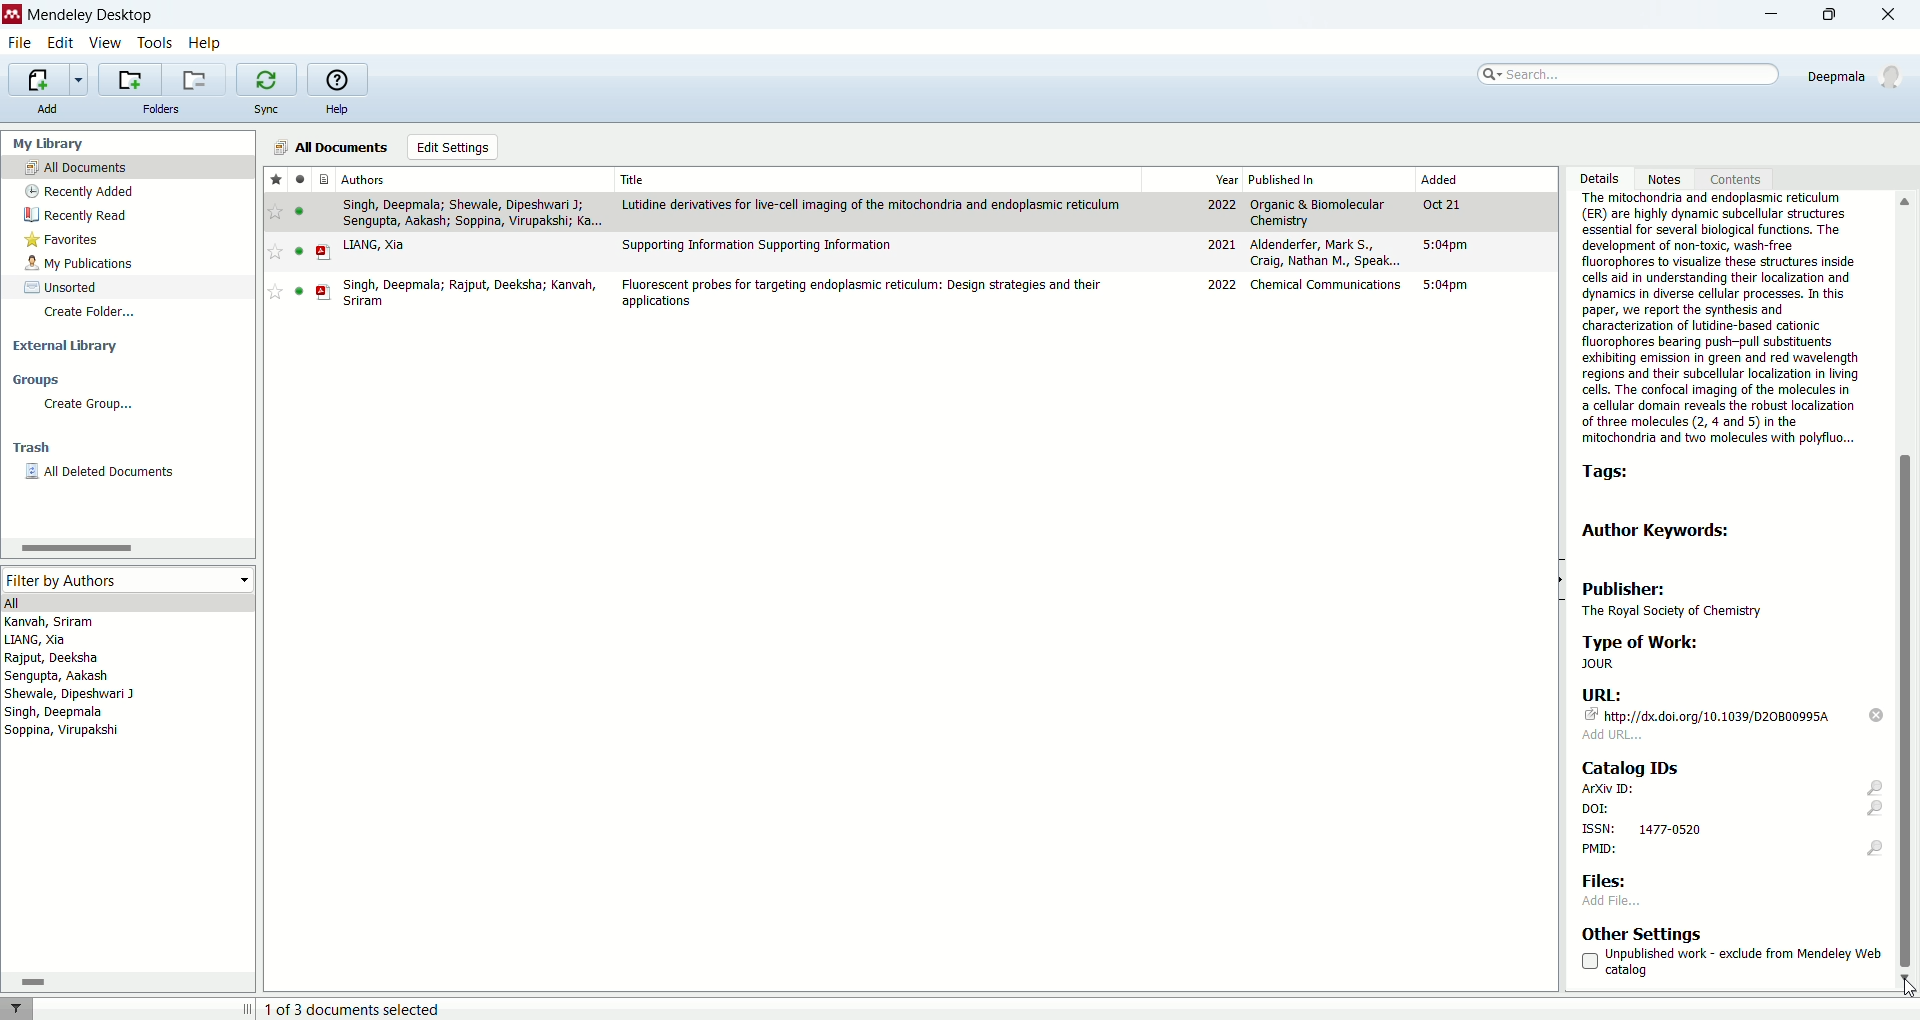 Image resolution: width=1920 pixels, height=1020 pixels. Describe the element at coordinates (1731, 962) in the screenshot. I see `unpublished work - exclude from mendeley web catalog` at that location.